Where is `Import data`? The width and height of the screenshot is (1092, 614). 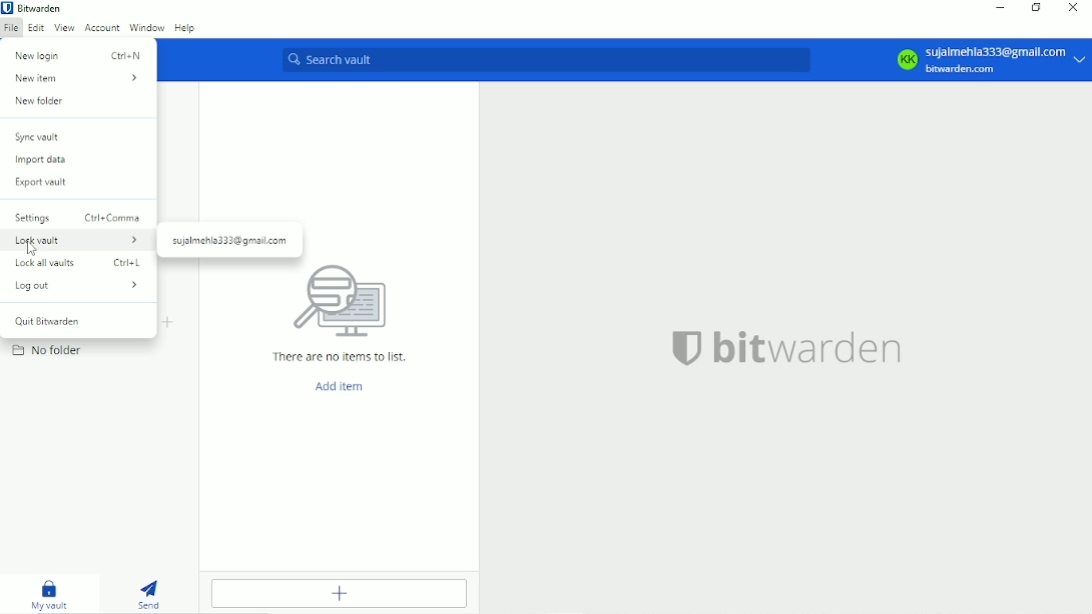 Import data is located at coordinates (44, 160).